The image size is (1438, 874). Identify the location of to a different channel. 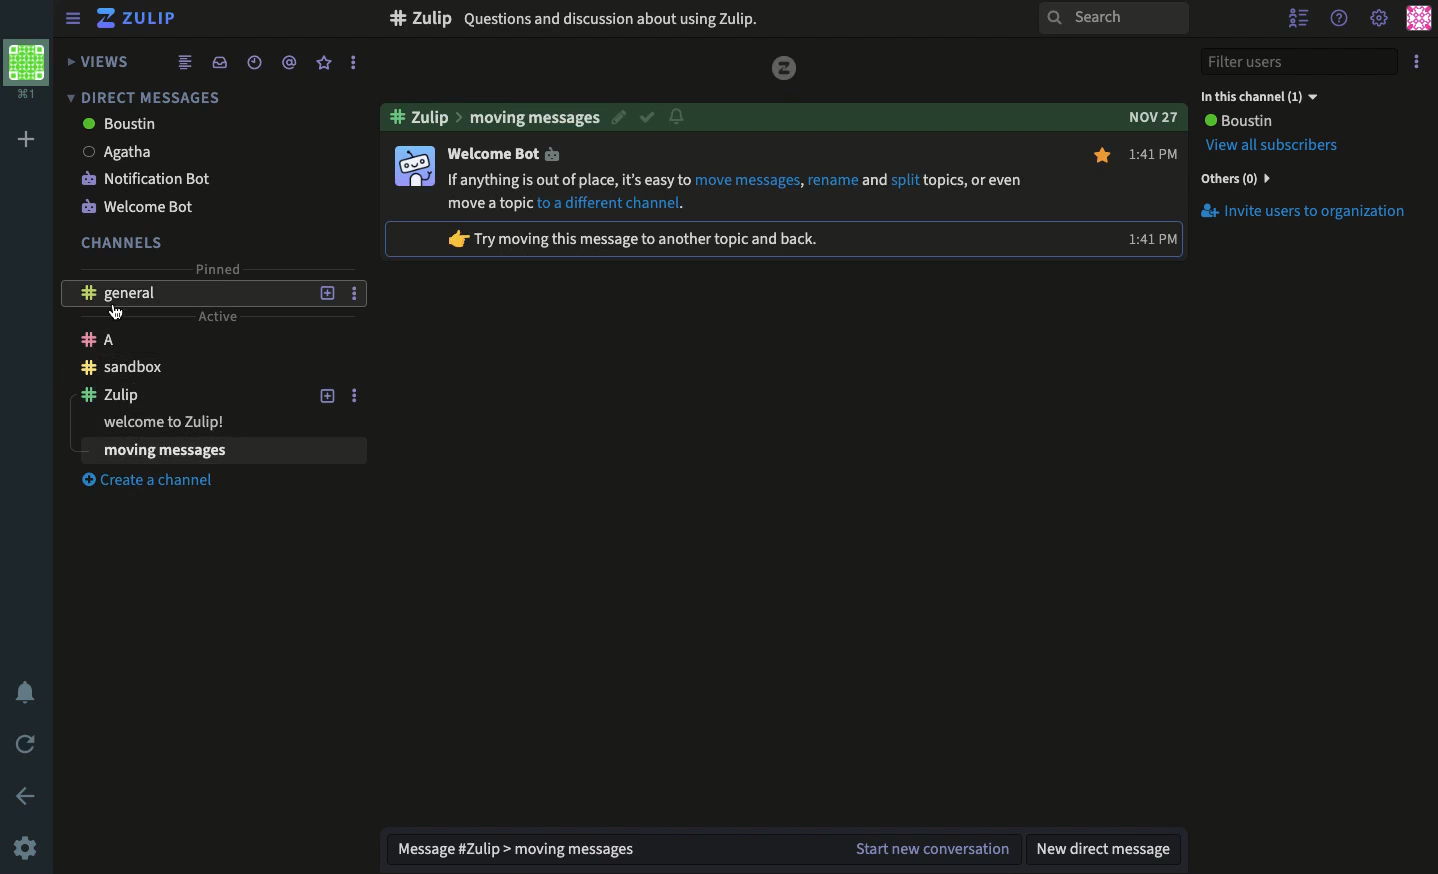
(608, 202).